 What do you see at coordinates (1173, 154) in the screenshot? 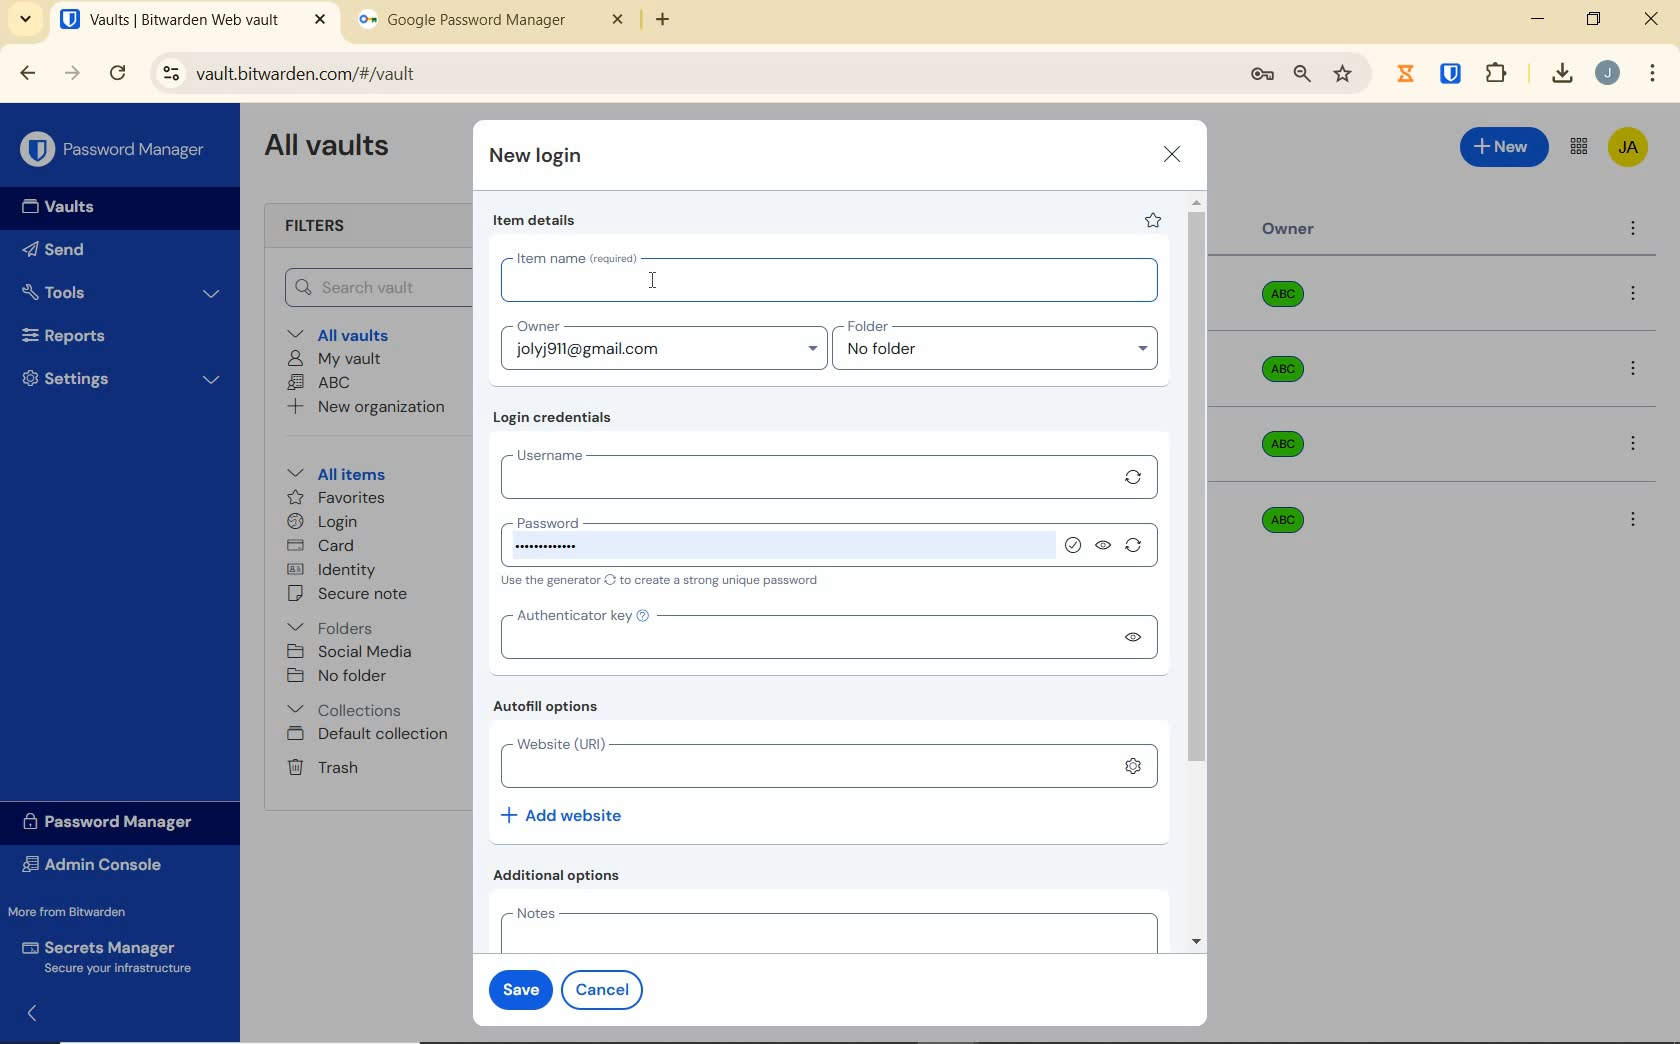
I see `close` at bounding box center [1173, 154].